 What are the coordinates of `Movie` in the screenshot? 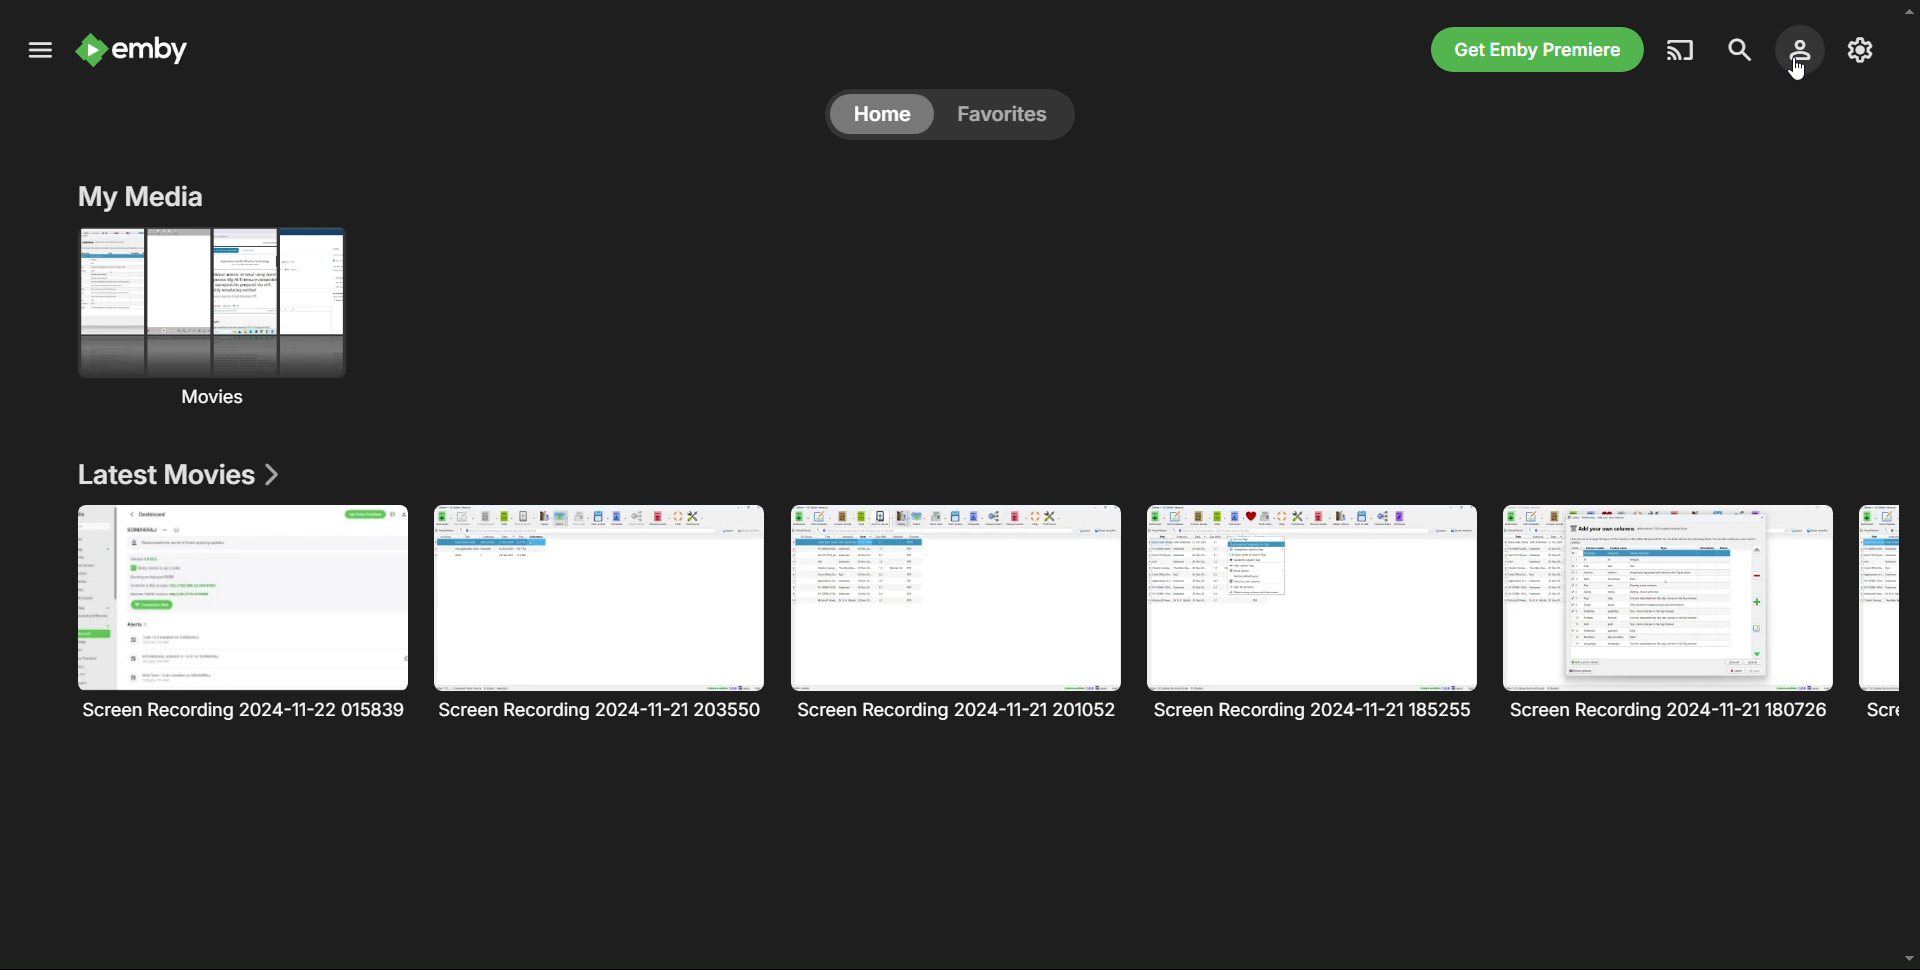 It's located at (1312, 611).